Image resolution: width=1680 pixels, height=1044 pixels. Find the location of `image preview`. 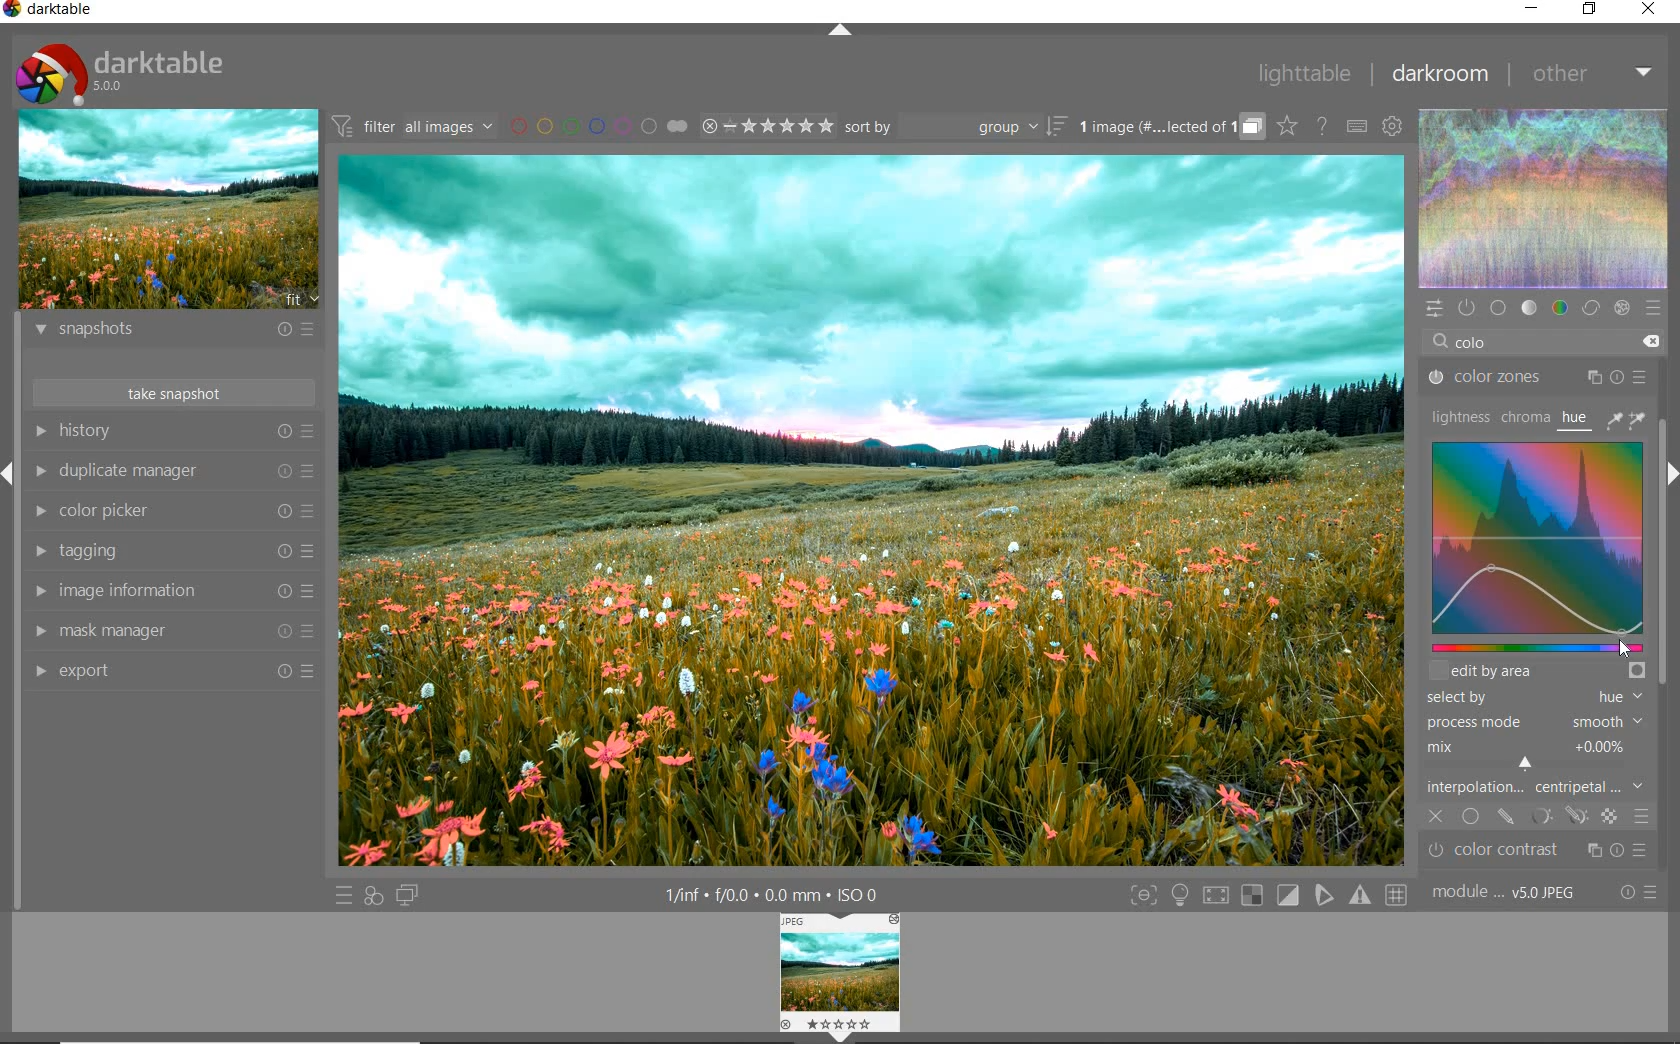

image preview is located at coordinates (168, 212).